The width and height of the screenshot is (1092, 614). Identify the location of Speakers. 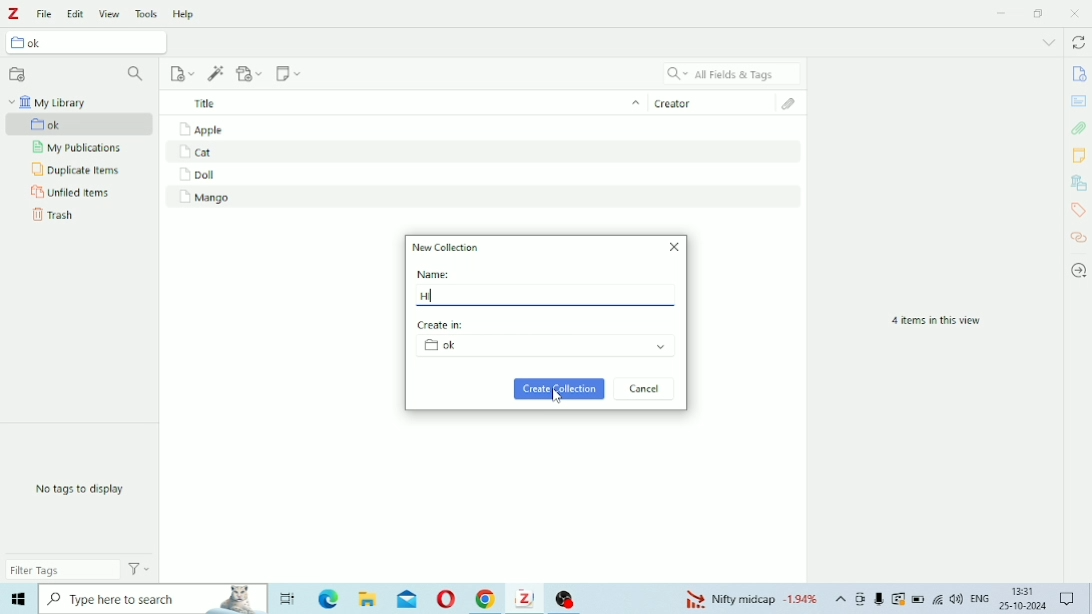
(957, 599).